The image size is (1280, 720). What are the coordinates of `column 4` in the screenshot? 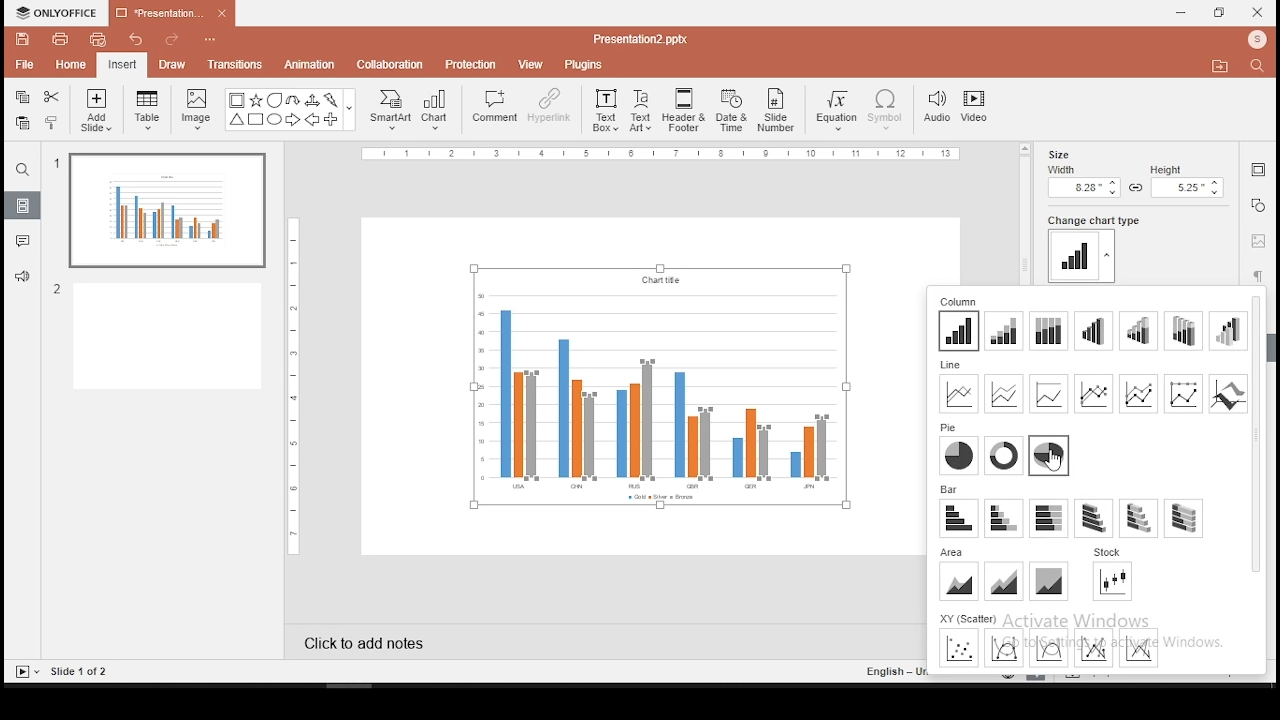 It's located at (1094, 330).